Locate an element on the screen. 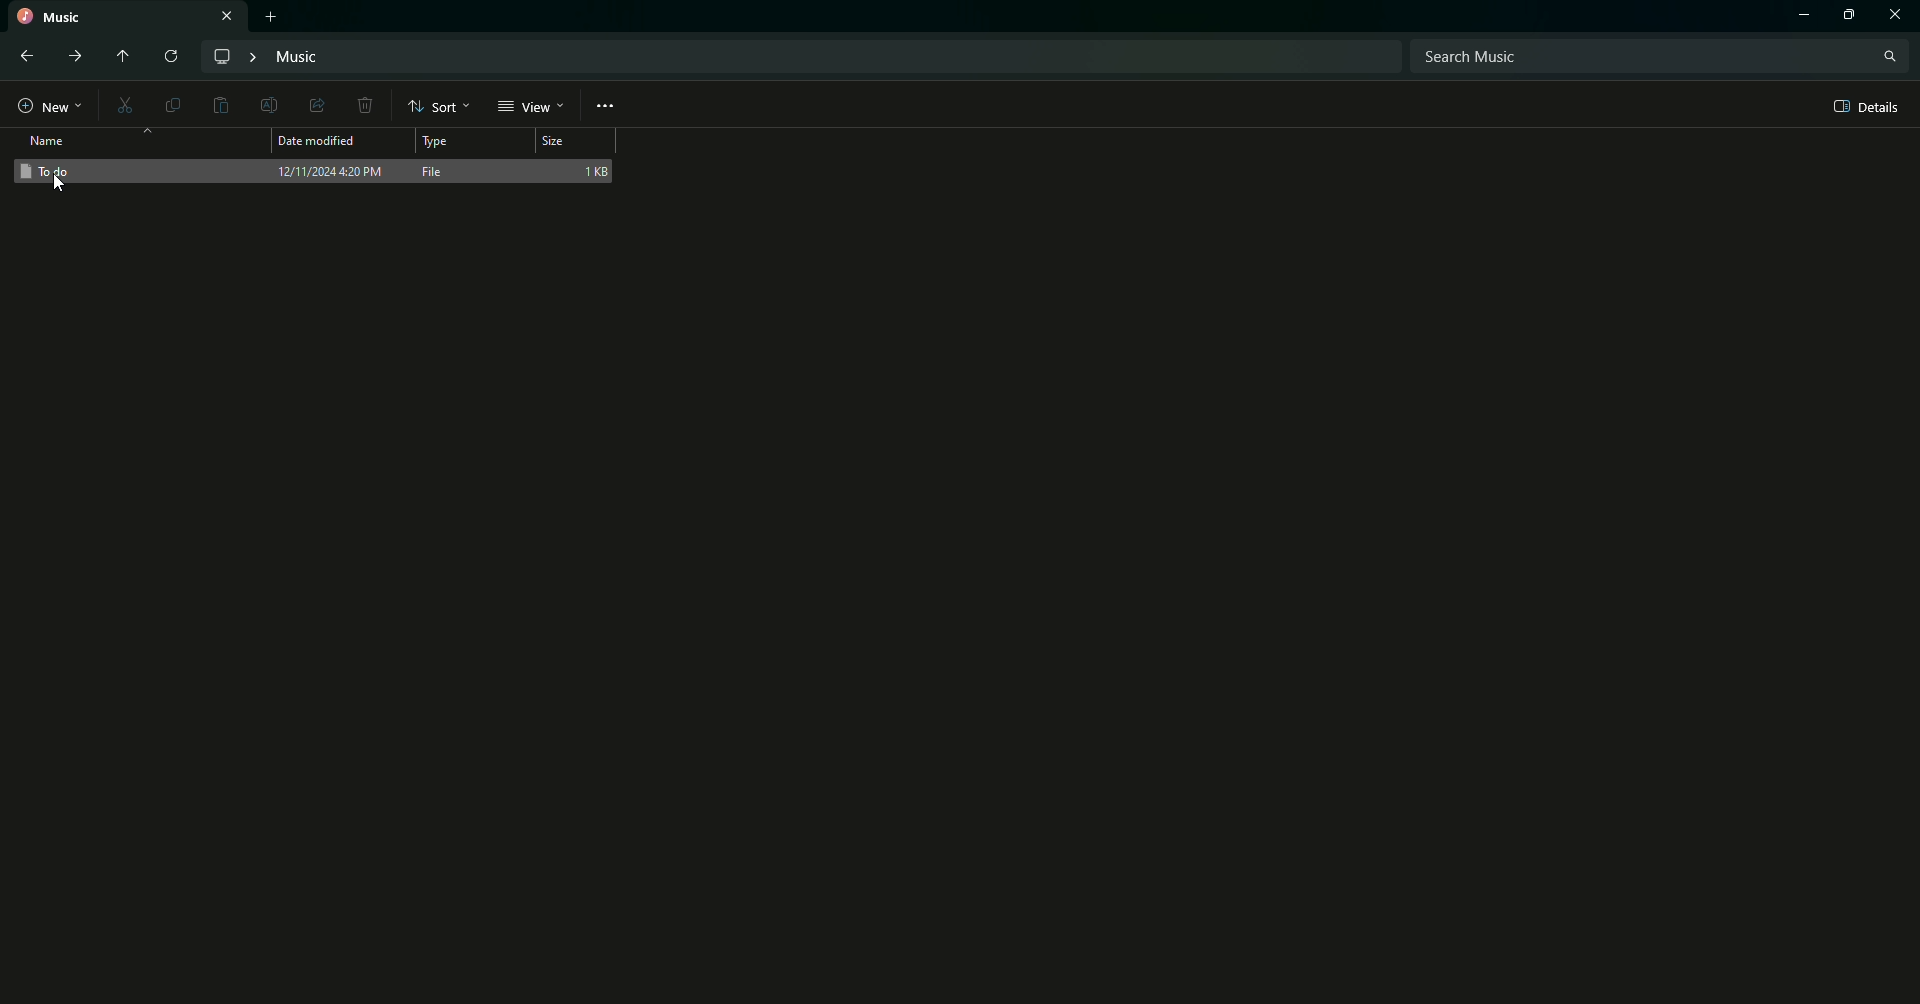 The height and width of the screenshot is (1004, 1920). Sort is located at coordinates (437, 106).